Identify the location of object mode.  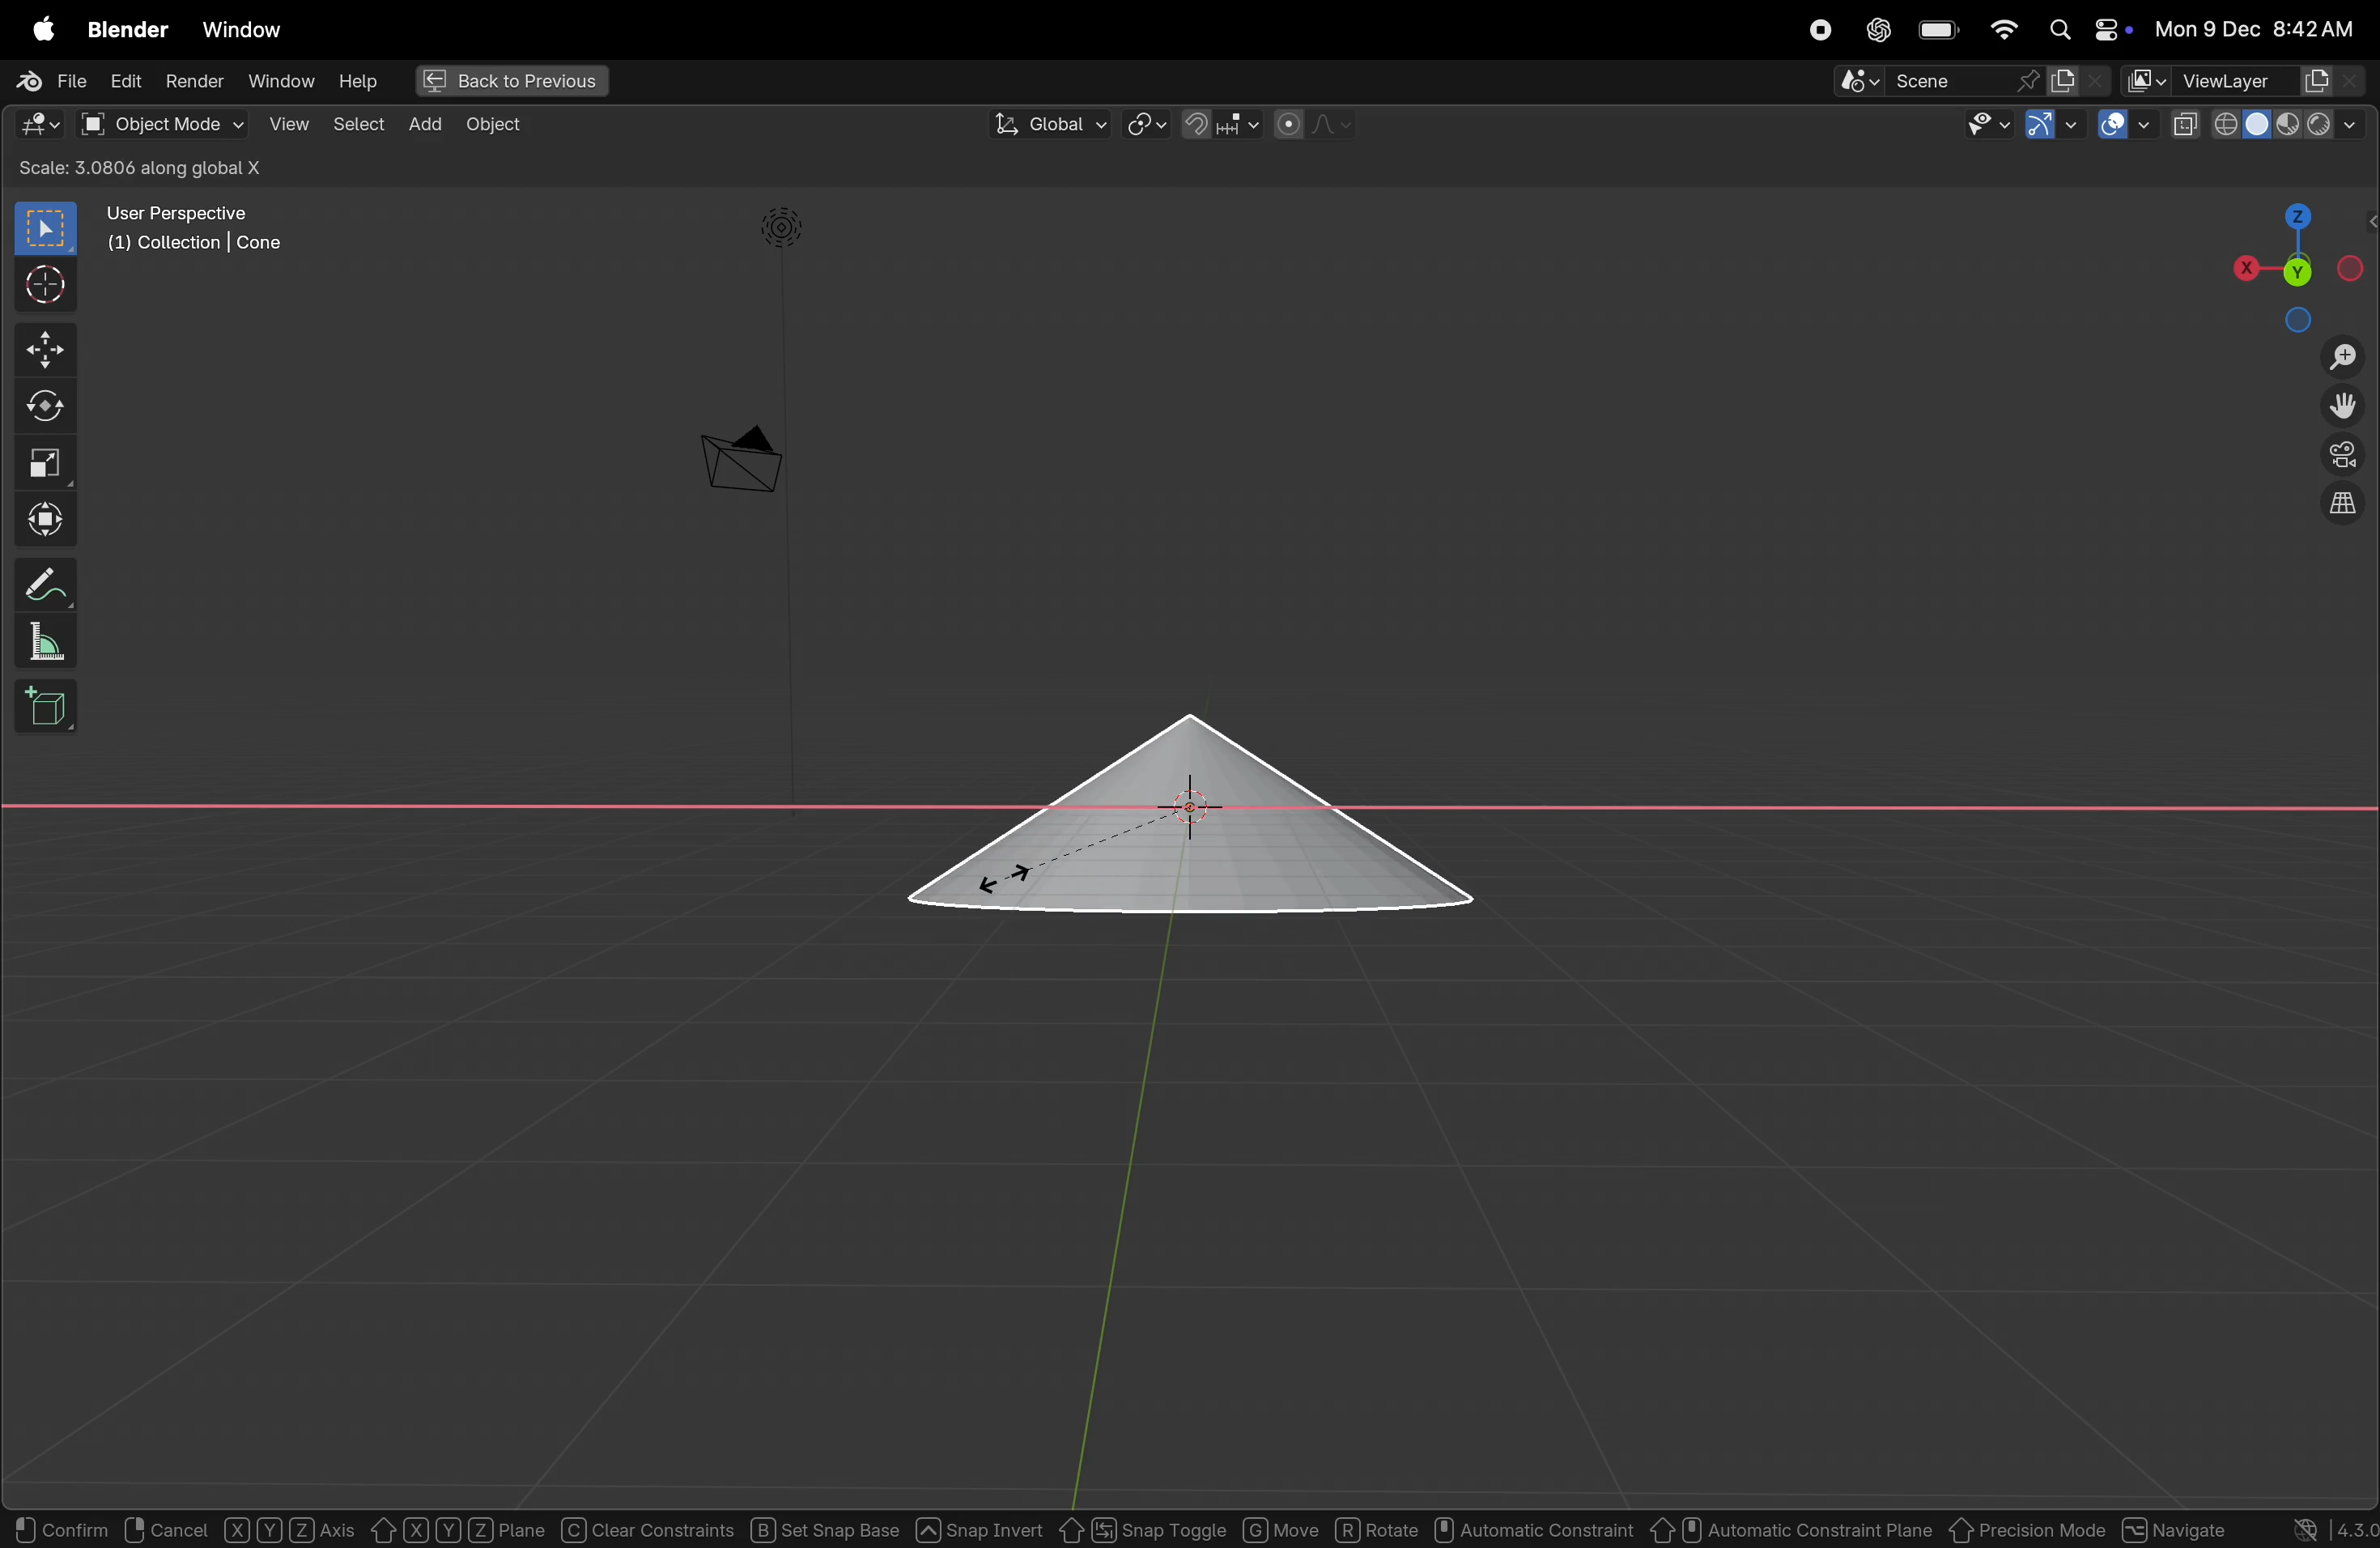
(161, 124).